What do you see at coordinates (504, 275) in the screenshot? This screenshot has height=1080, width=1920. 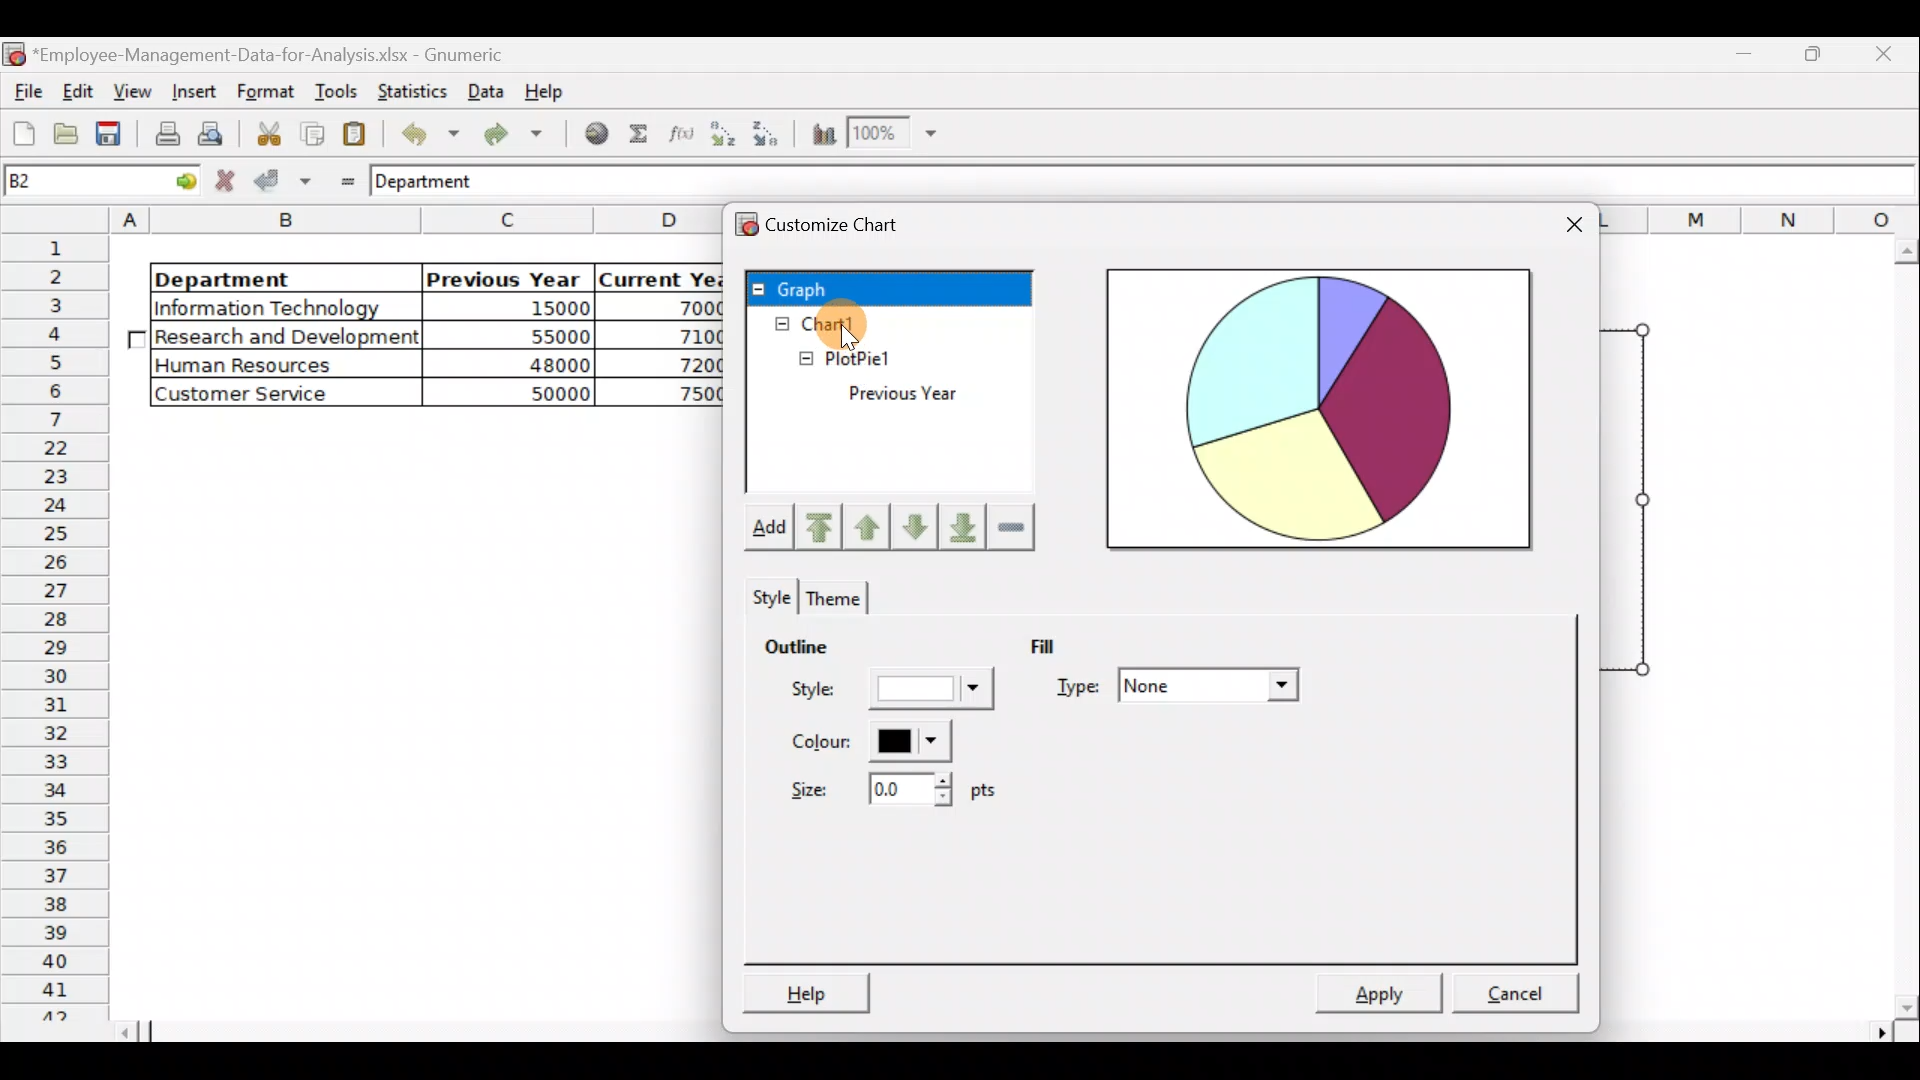 I see `Previous Year` at bounding box center [504, 275].